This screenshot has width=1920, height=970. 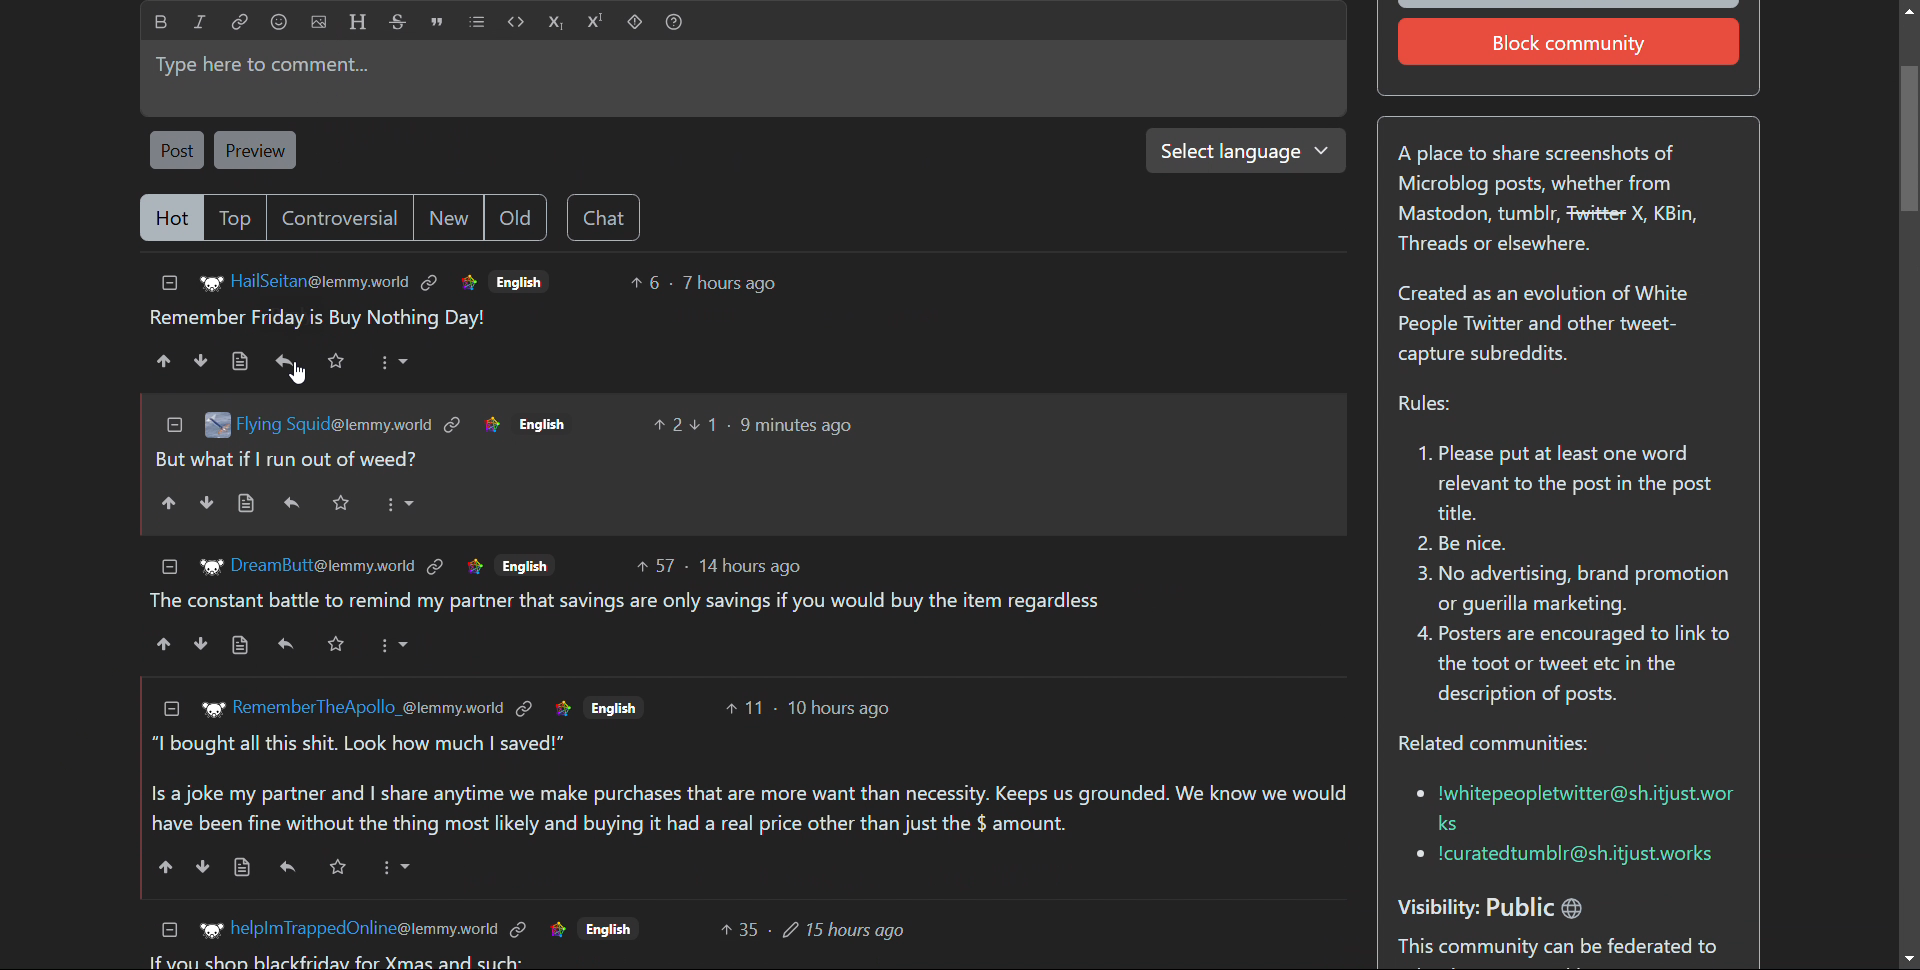 I want to click on view source, so click(x=240, y=646).